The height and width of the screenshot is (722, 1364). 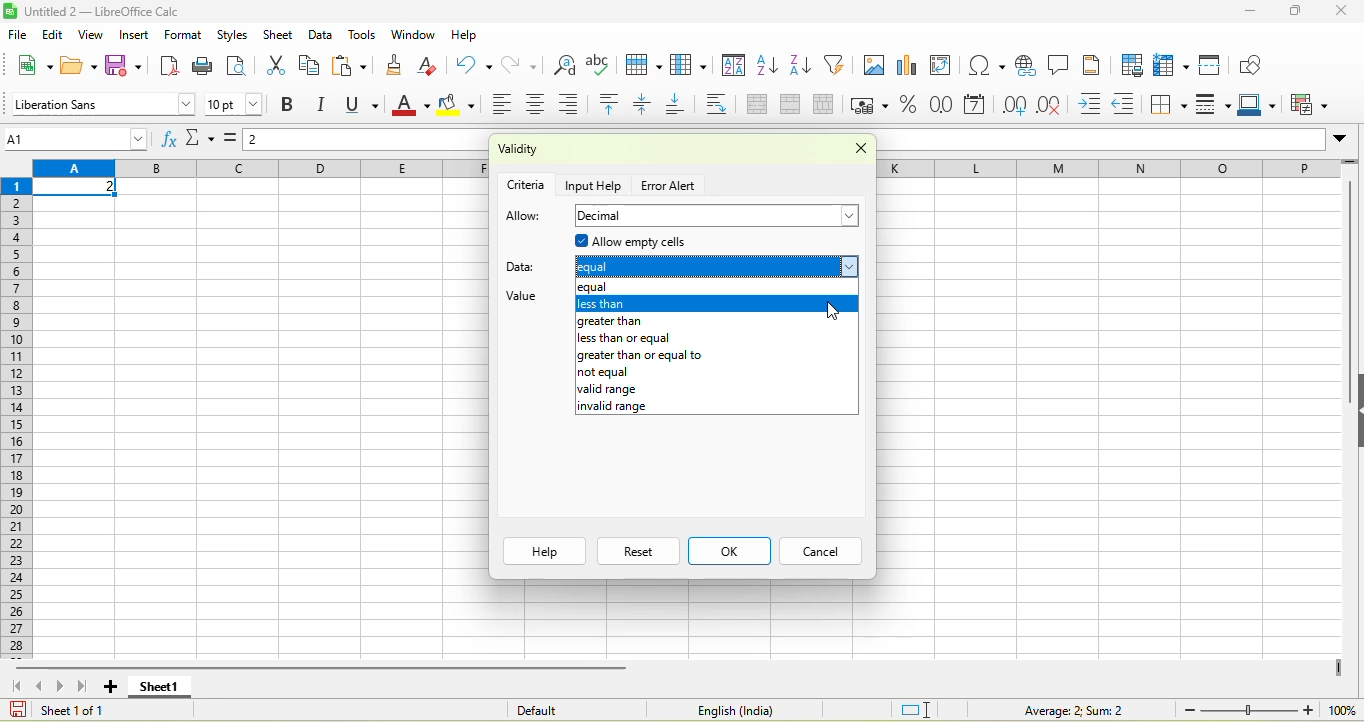 What do you see at coordinates (565, 64) in the screenshot?
I see `find and replace` at bounding box center [565, 64].